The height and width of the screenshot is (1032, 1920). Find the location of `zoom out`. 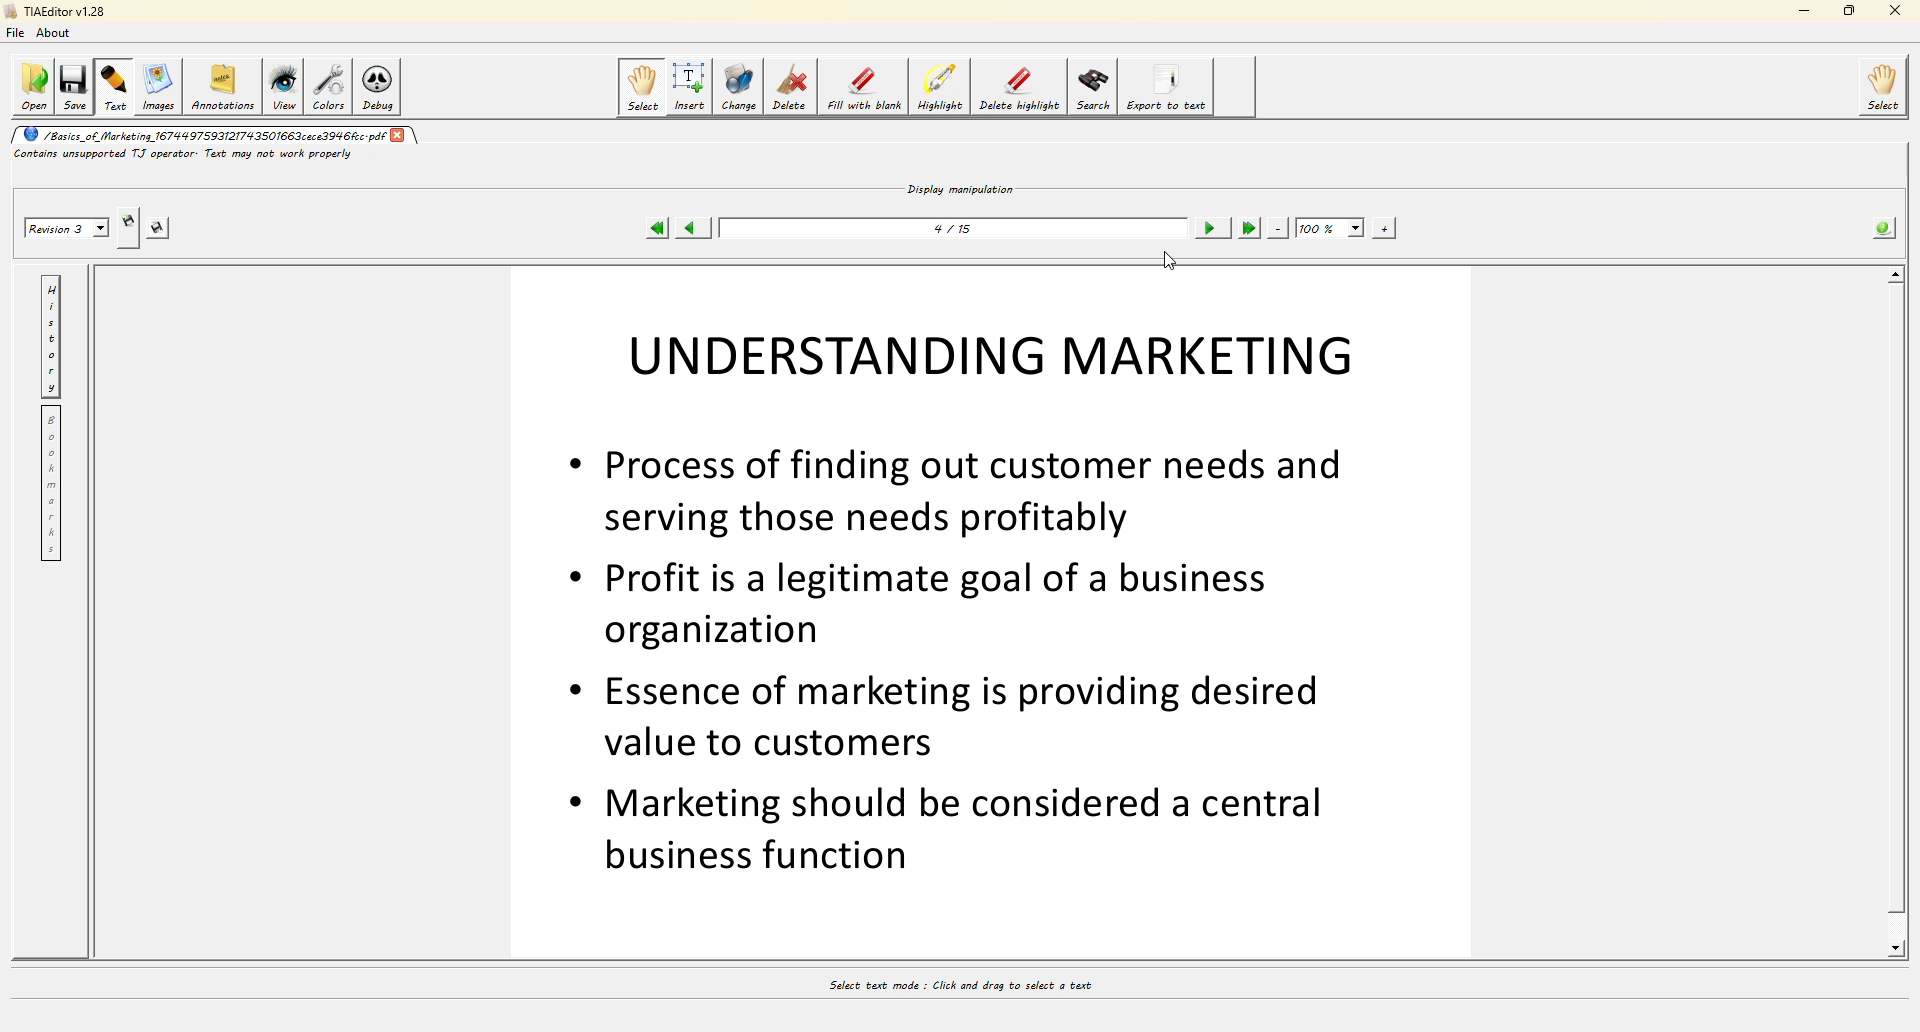

zoom out is located at coordinates (1277, 228).